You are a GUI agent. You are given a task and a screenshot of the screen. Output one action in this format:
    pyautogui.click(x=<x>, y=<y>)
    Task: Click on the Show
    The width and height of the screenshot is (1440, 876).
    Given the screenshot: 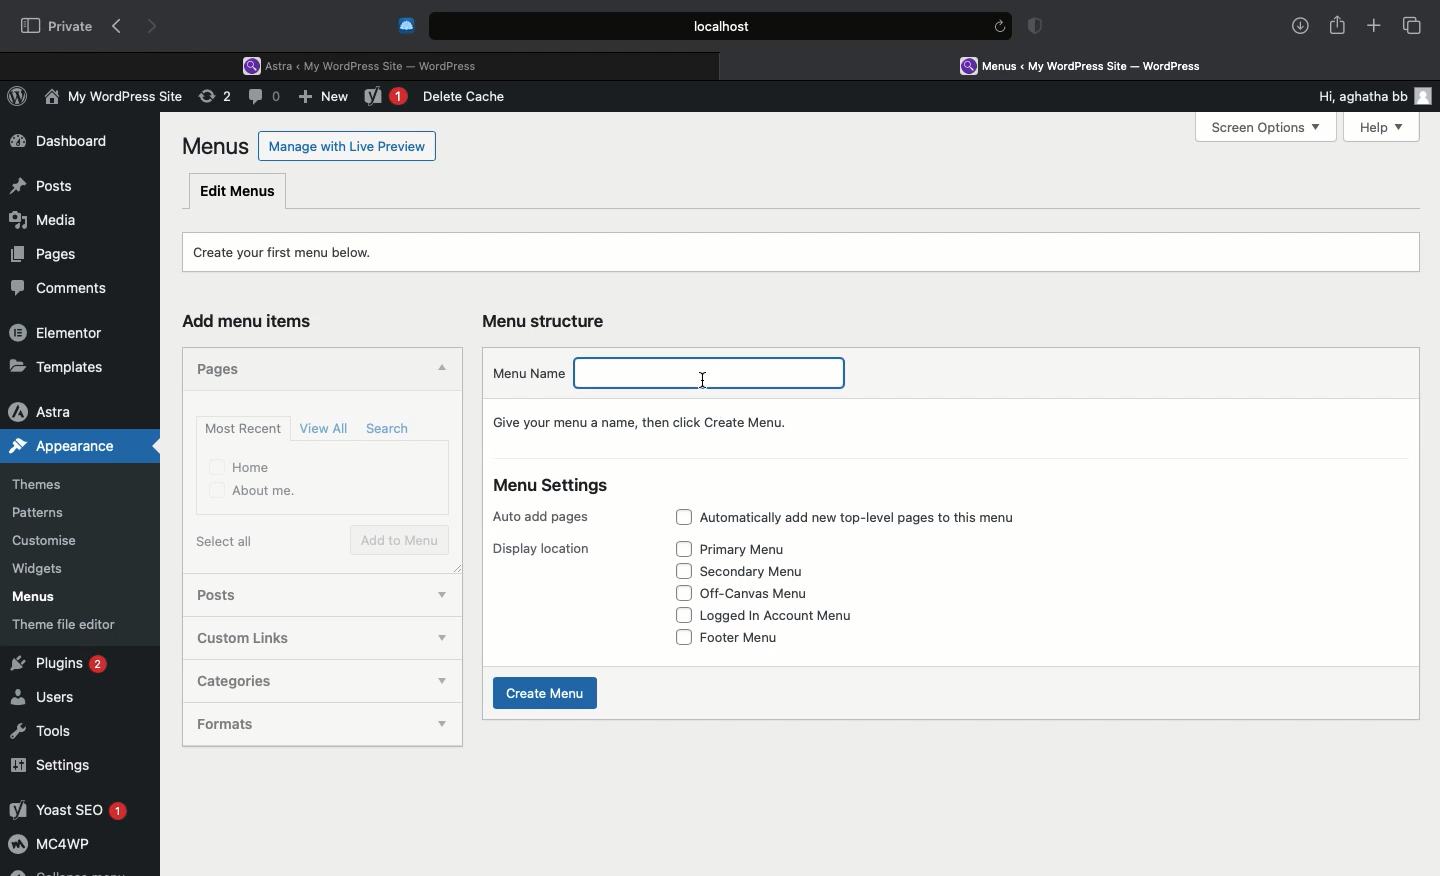 What is the action you would take?
    pyautogui.click(x=442, y=726)
    